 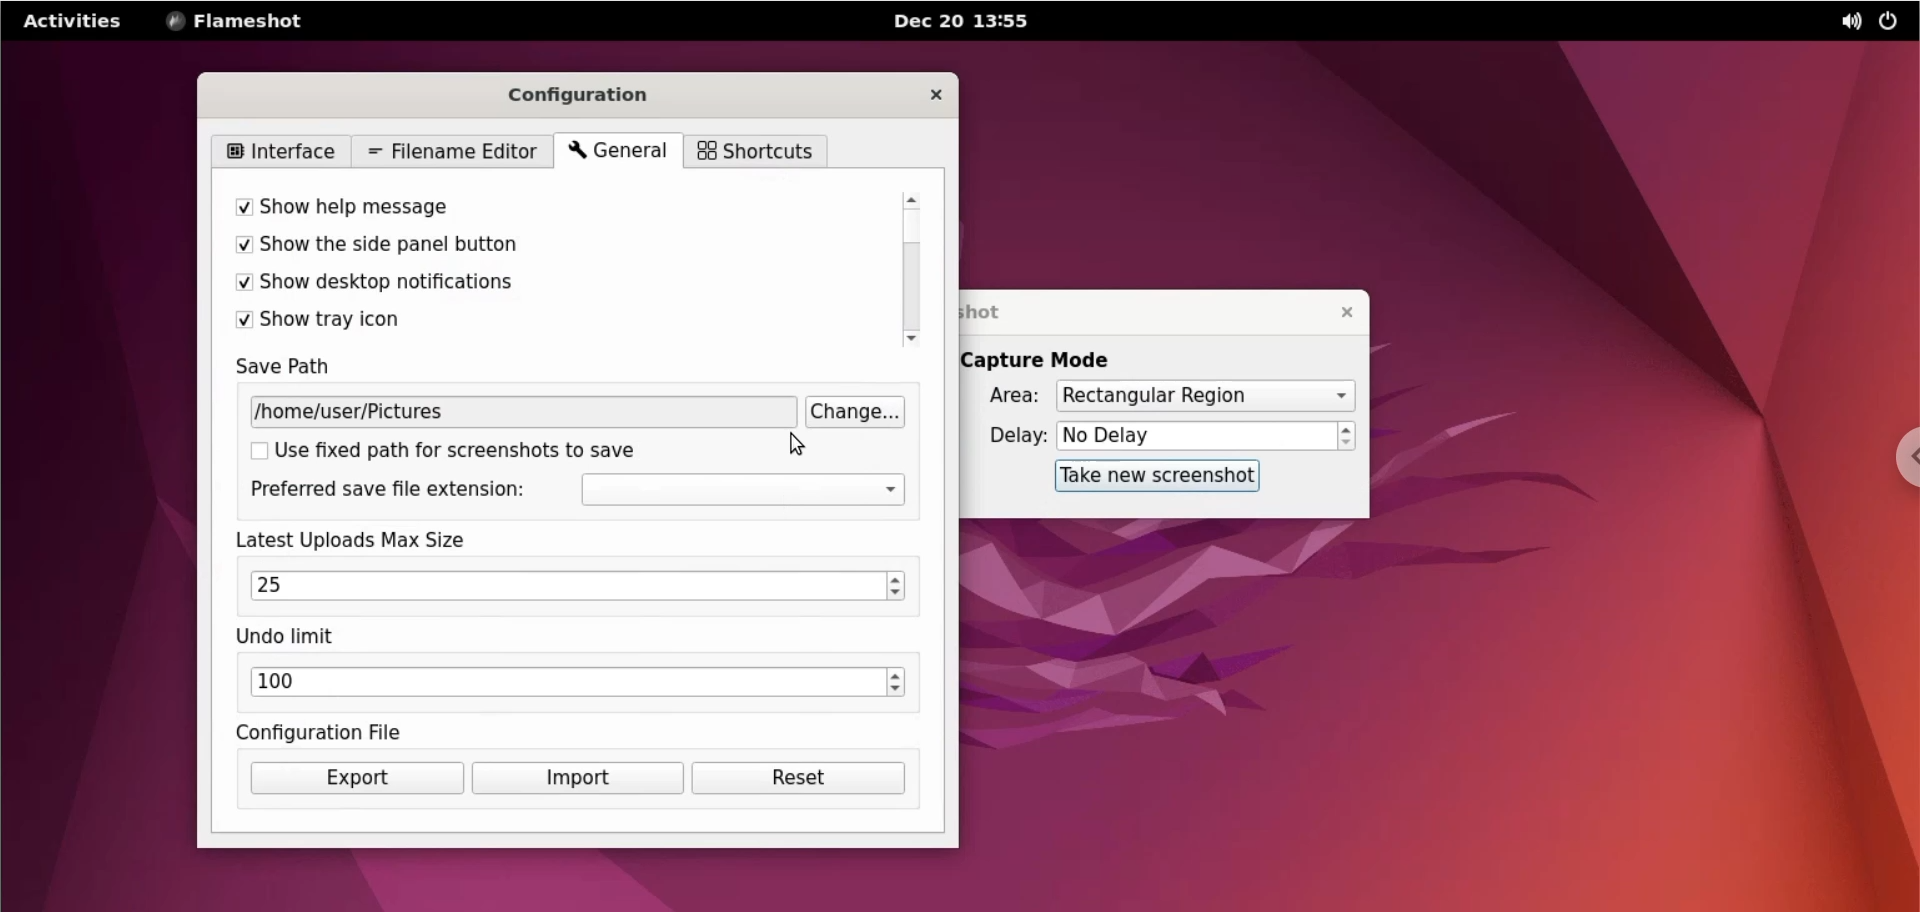 What do you see at coordinates (551, 207) in the screenshot?
I see `show help message checkbox` at bounding box center [551, 207].